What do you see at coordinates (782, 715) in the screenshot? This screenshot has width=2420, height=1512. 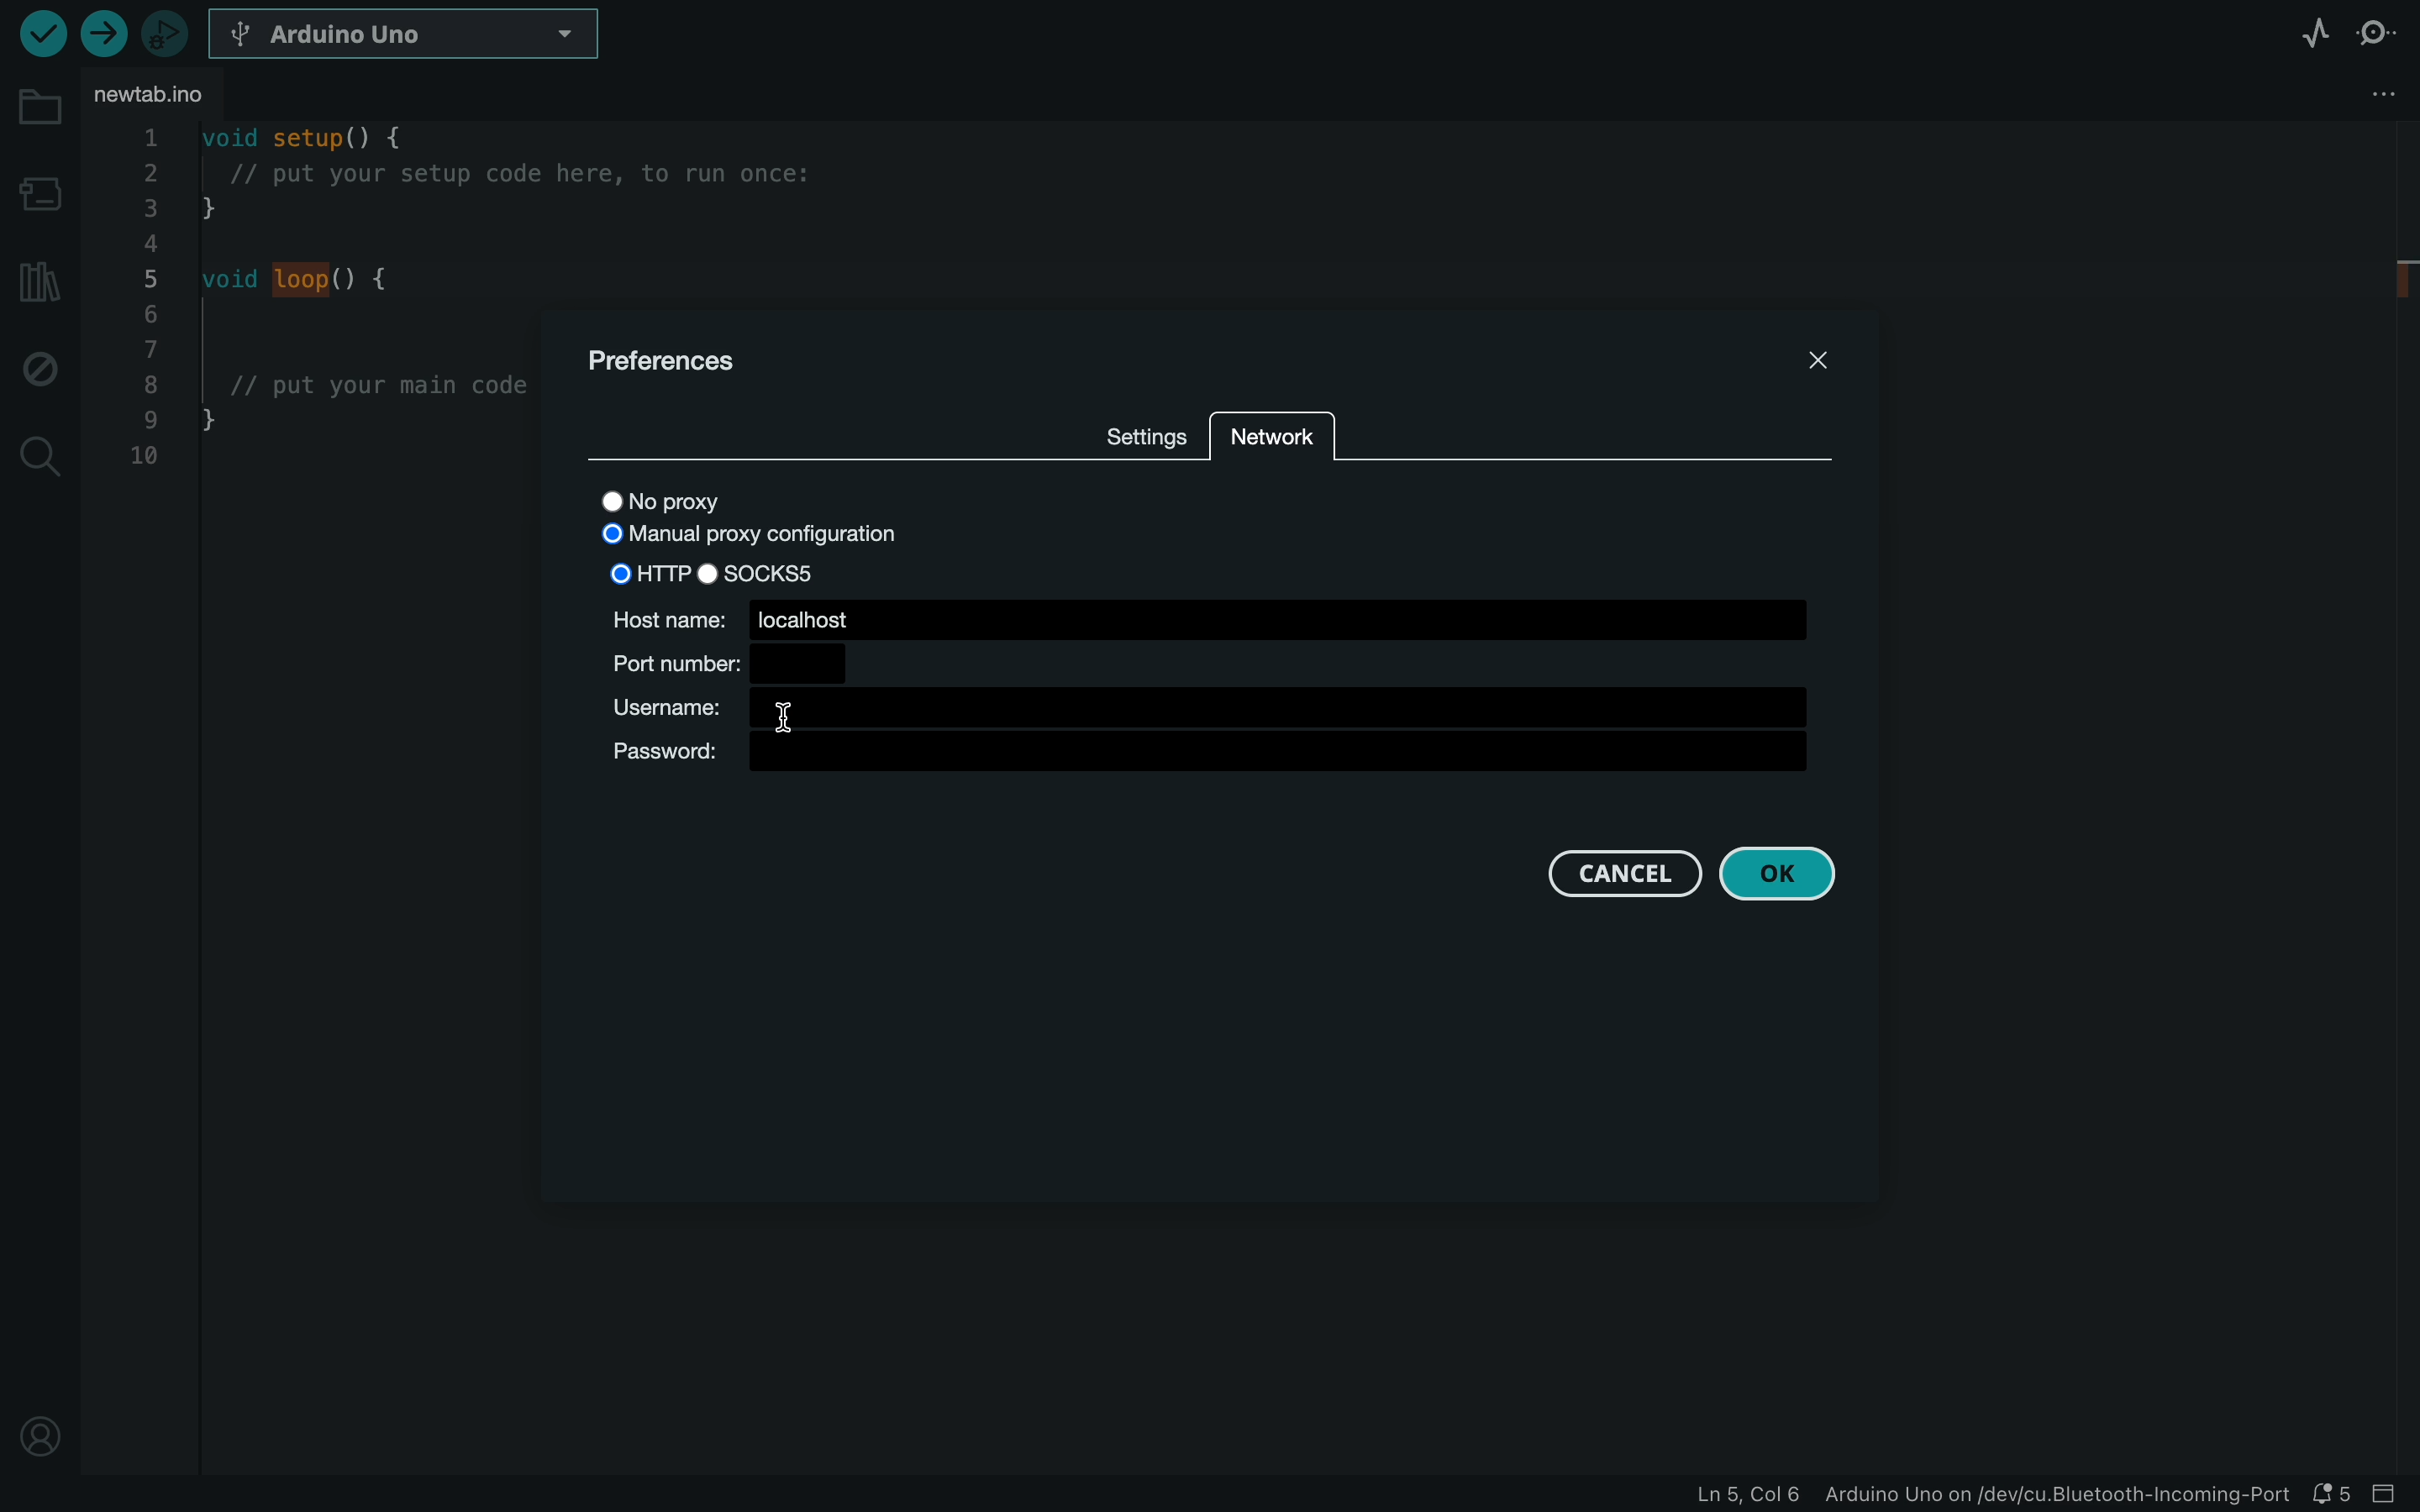 I see `cursor` at bounding box center [782, 715].